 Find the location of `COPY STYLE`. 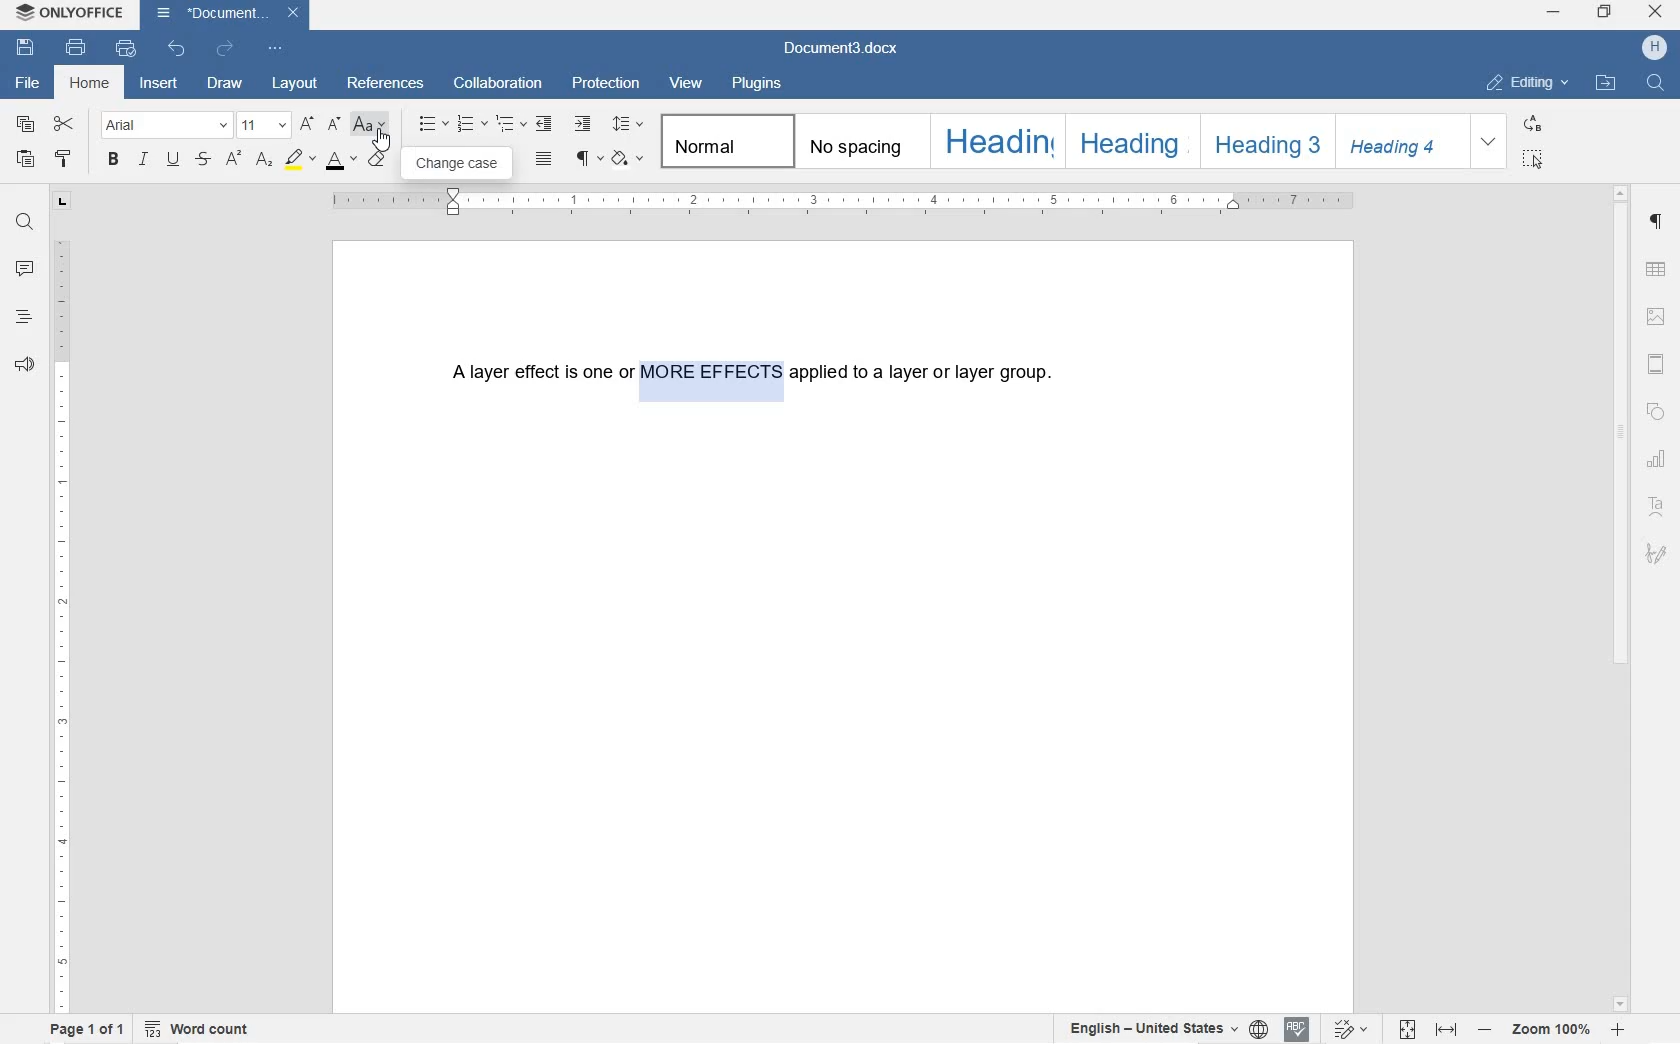

COPY STYLE is located at coordinates (65, 160).